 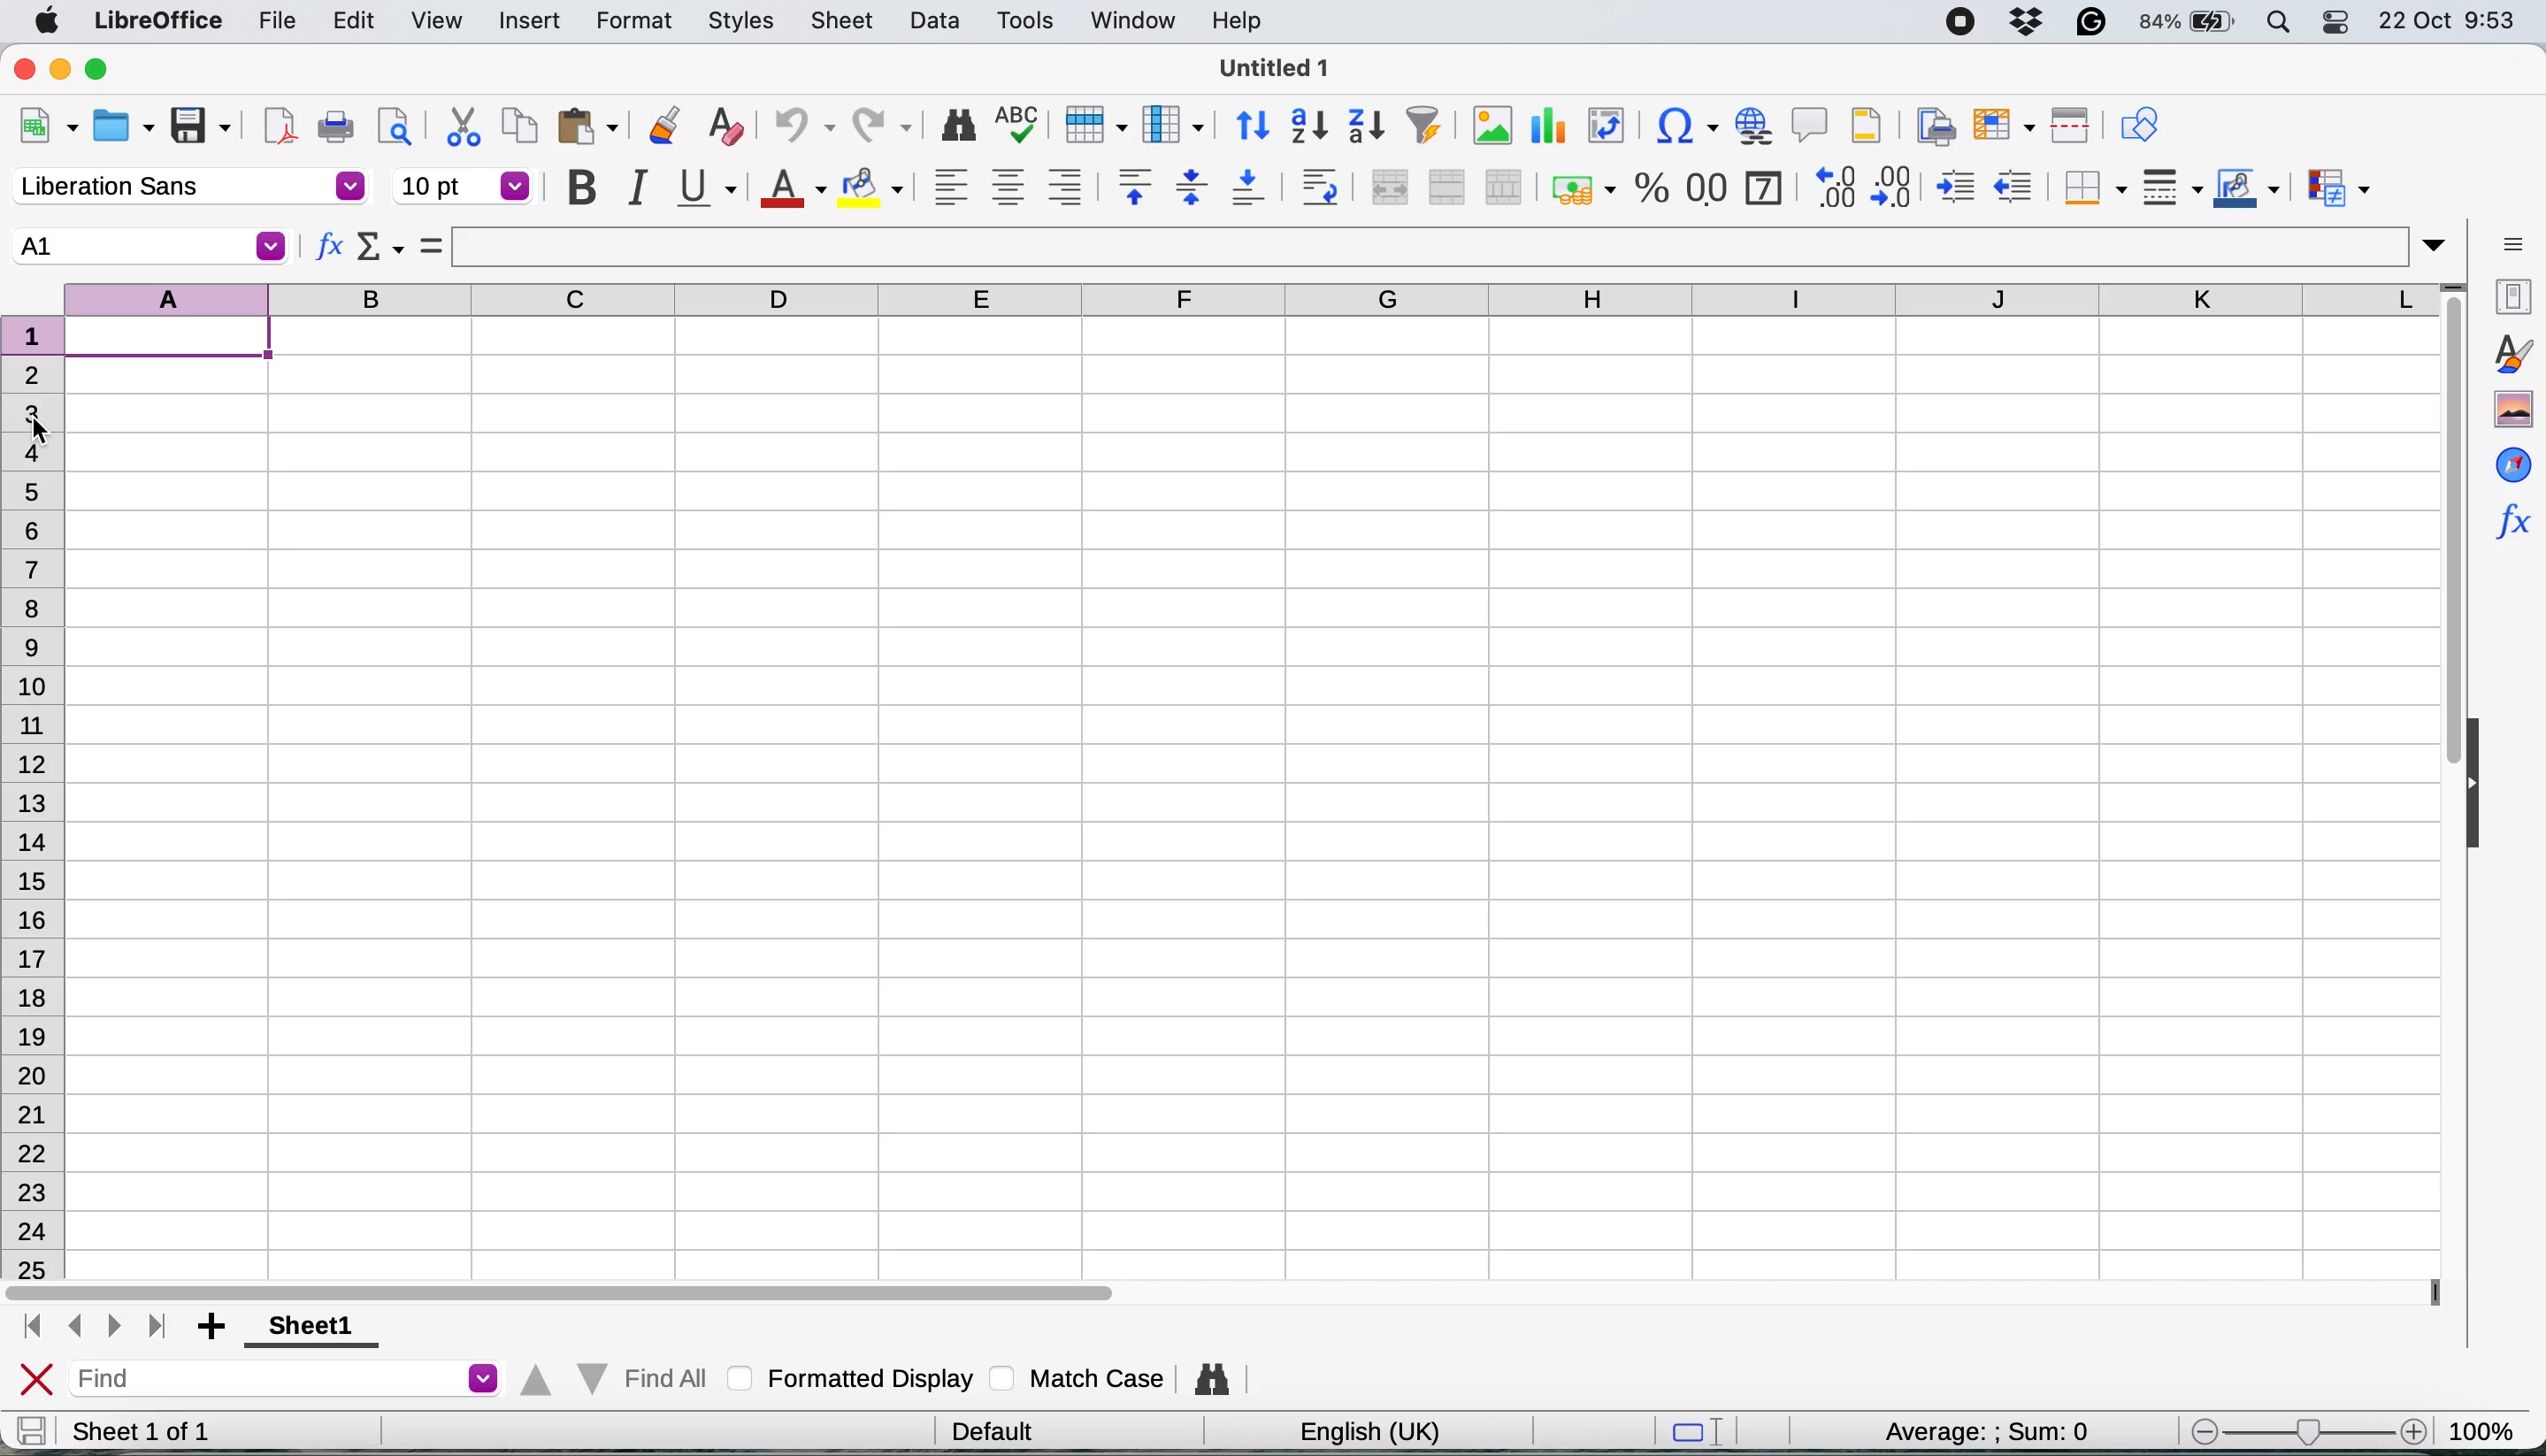 I want to click on align bottom, so click(x=1250, y=187).